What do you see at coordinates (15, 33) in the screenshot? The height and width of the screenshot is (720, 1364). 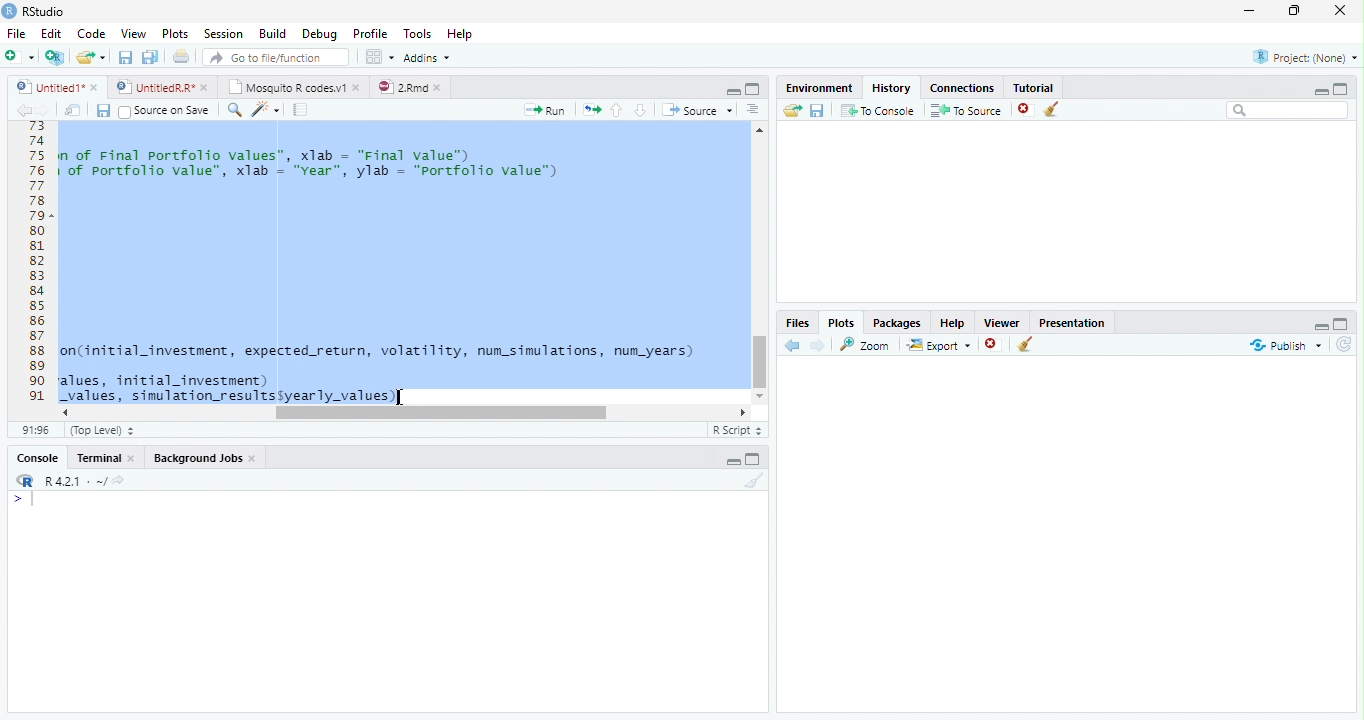 I see `File` at bounding box center [15, 33].